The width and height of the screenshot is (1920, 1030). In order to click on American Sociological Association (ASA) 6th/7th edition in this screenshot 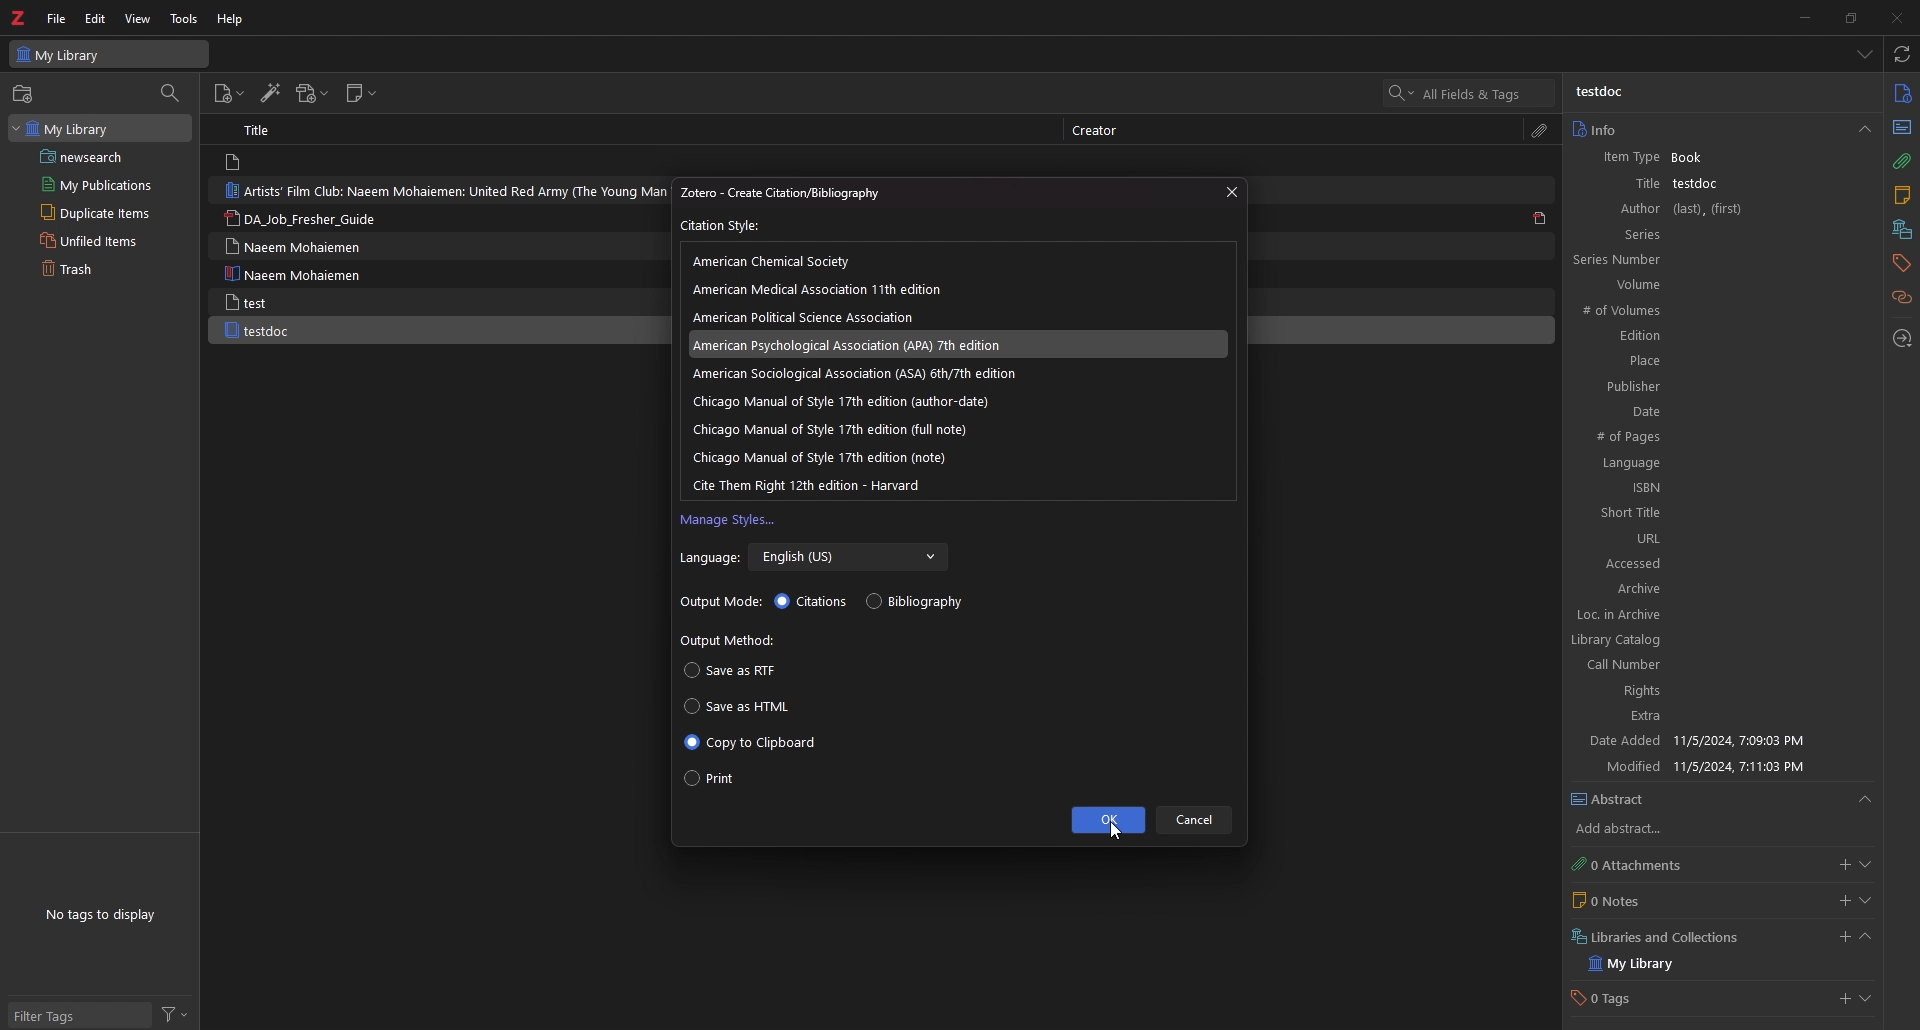, I will do `click(855, 374)`.